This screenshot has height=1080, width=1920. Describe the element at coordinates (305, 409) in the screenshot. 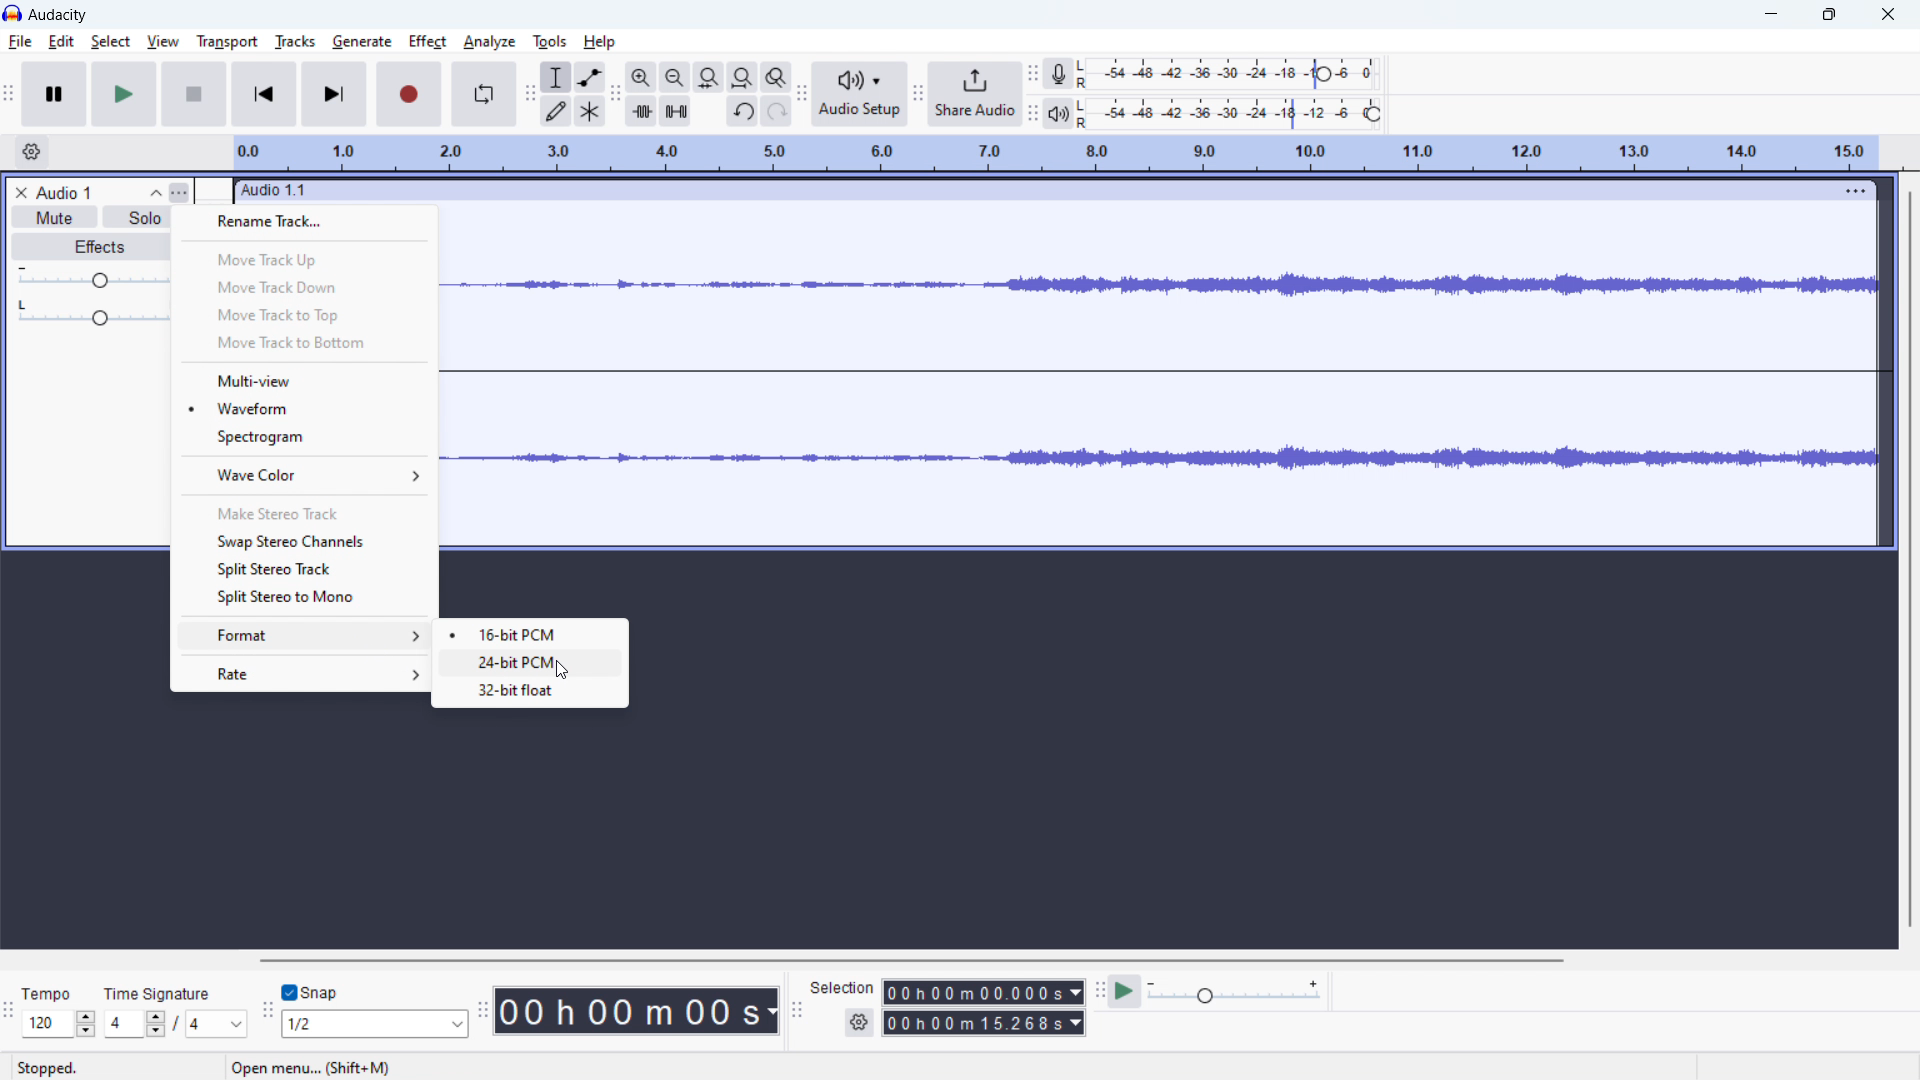

I see `wavefrom` at that location.